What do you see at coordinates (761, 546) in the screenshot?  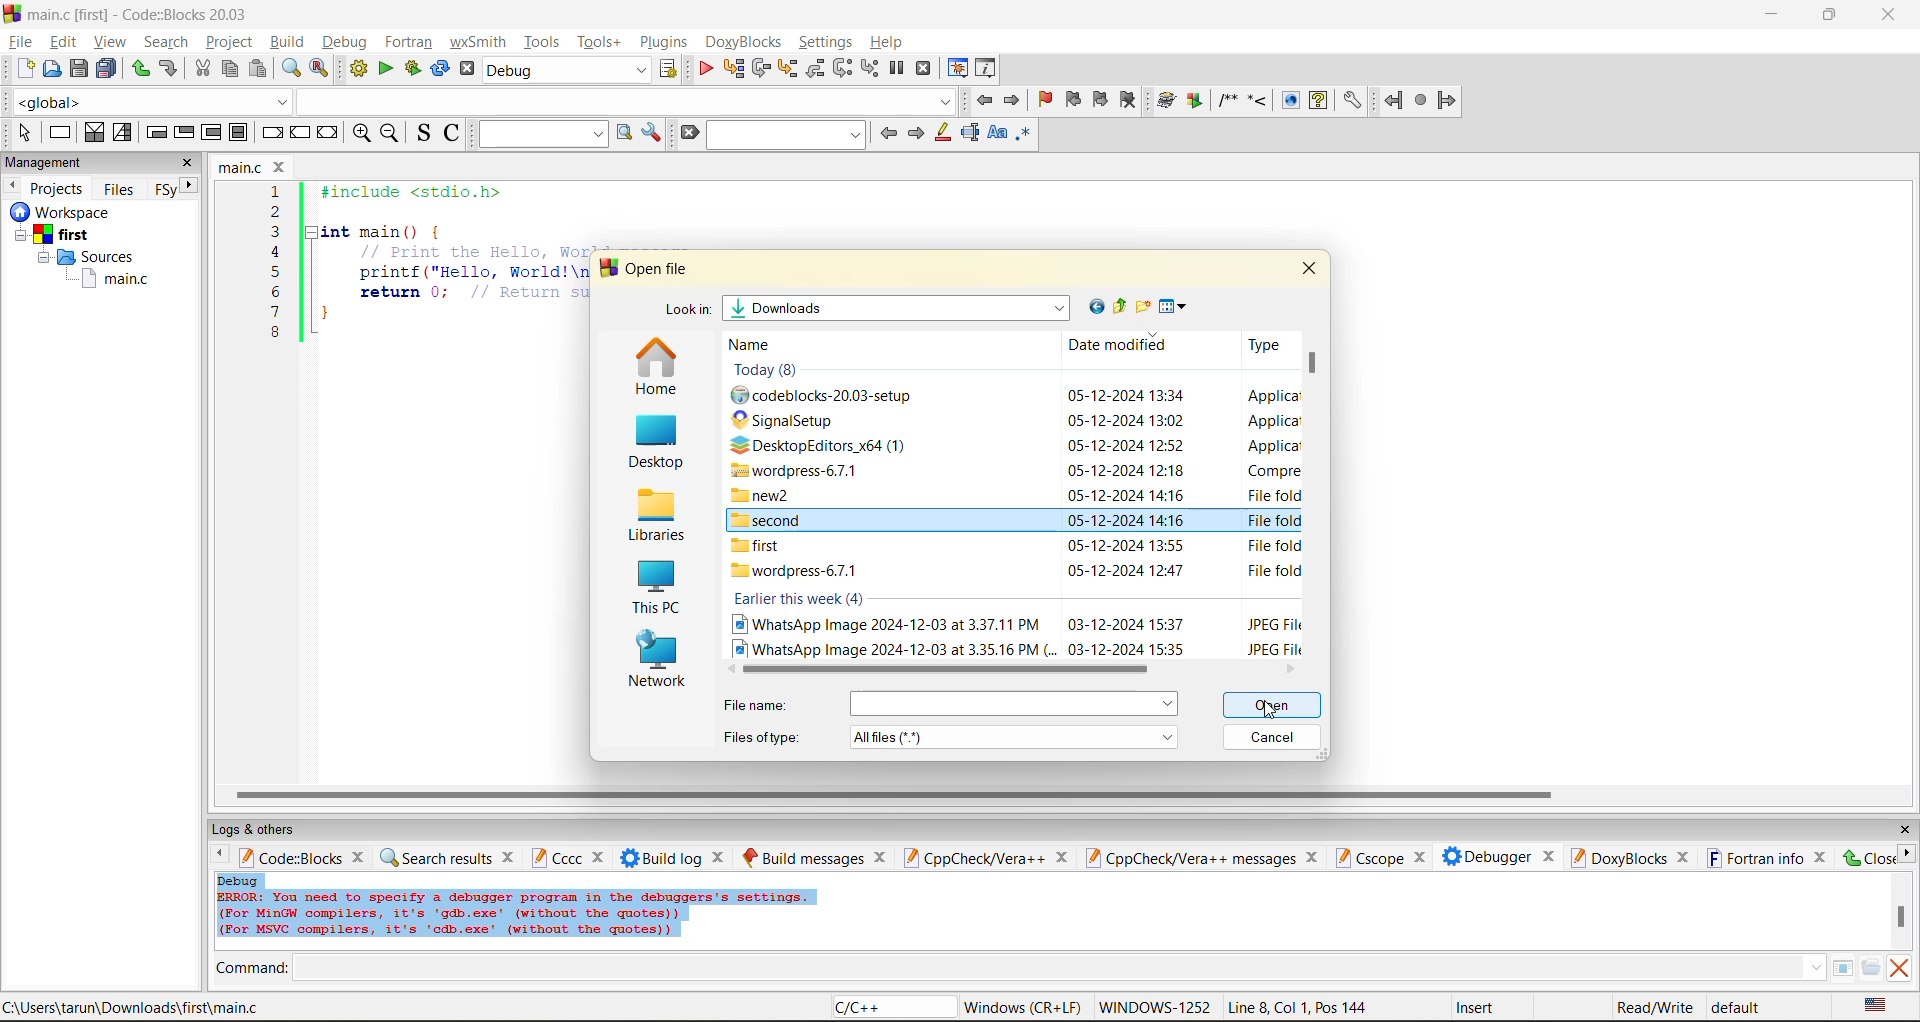 I see `first folder` at bounding box center [761, 546].